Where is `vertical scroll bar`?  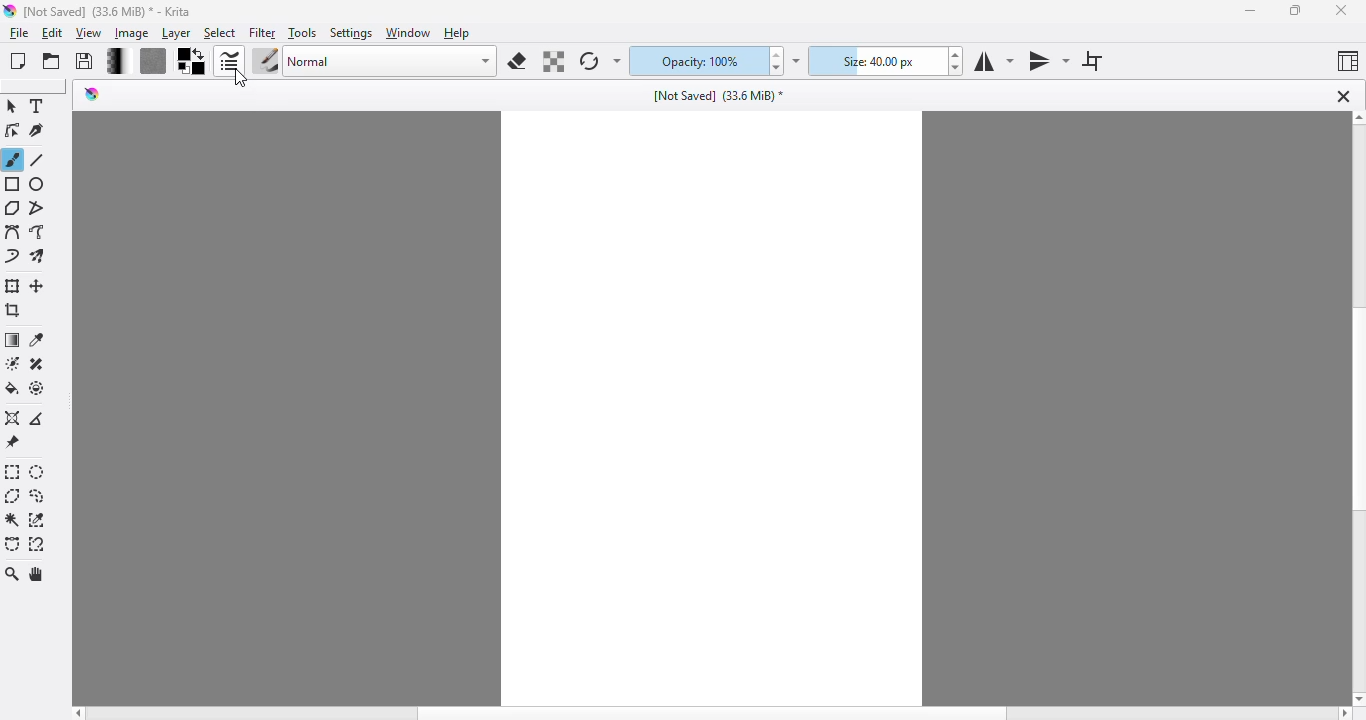
vertical scroll bar is located at coordinates (1355, 408).